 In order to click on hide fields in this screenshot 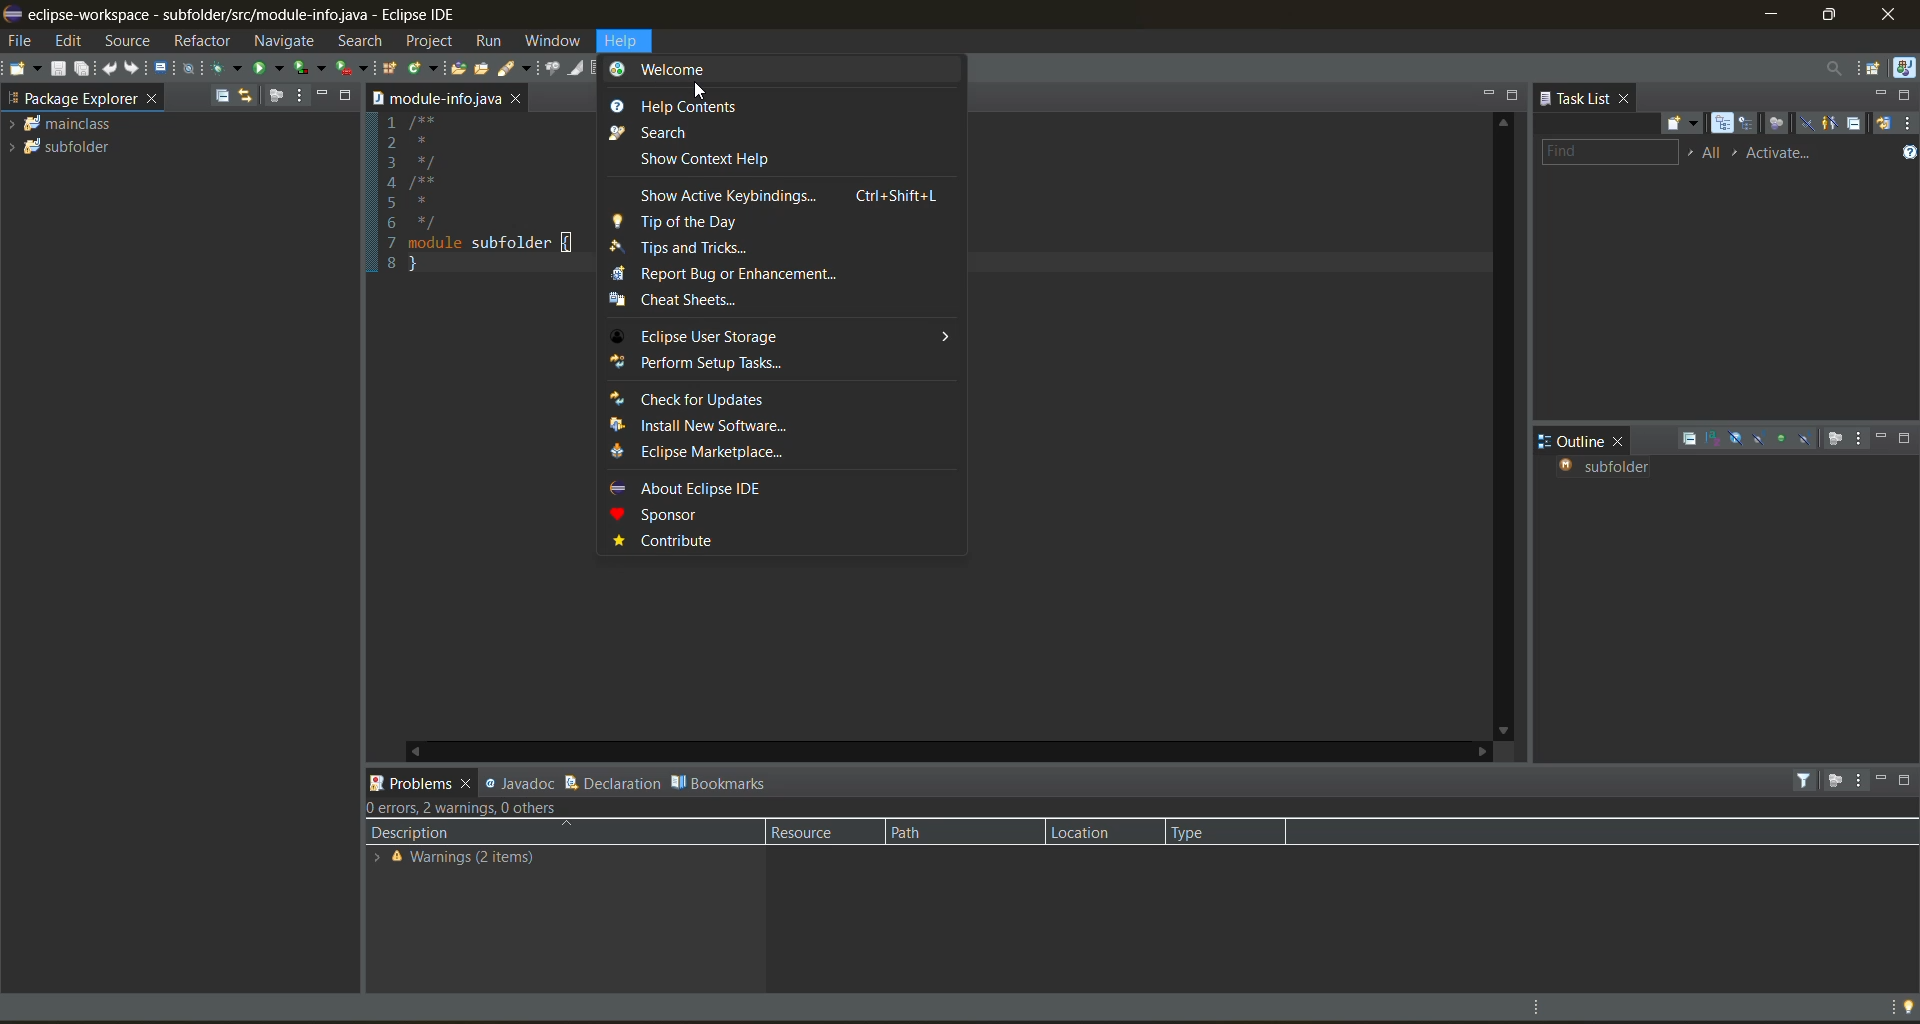, I will do `click(1737, 438)`.